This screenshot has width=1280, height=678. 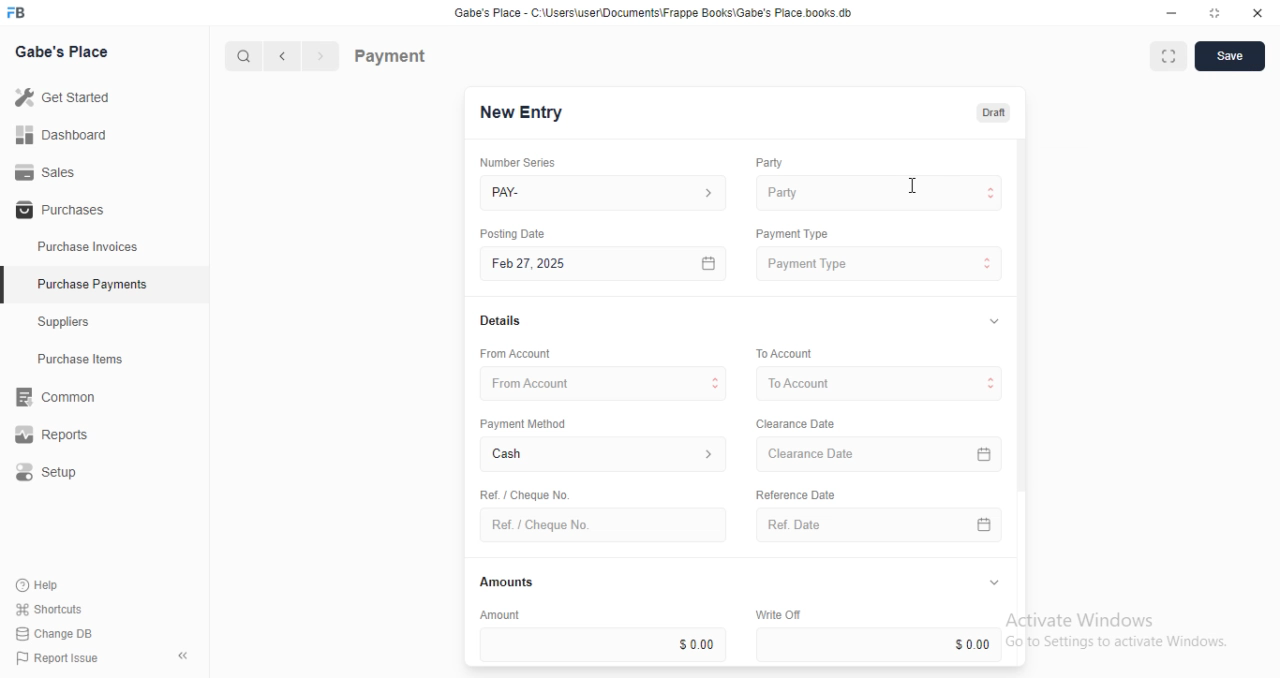 What do you see at coordinates (603, 644) in the screenshot?
I see `$0.00` at bounding box center [603, 644].